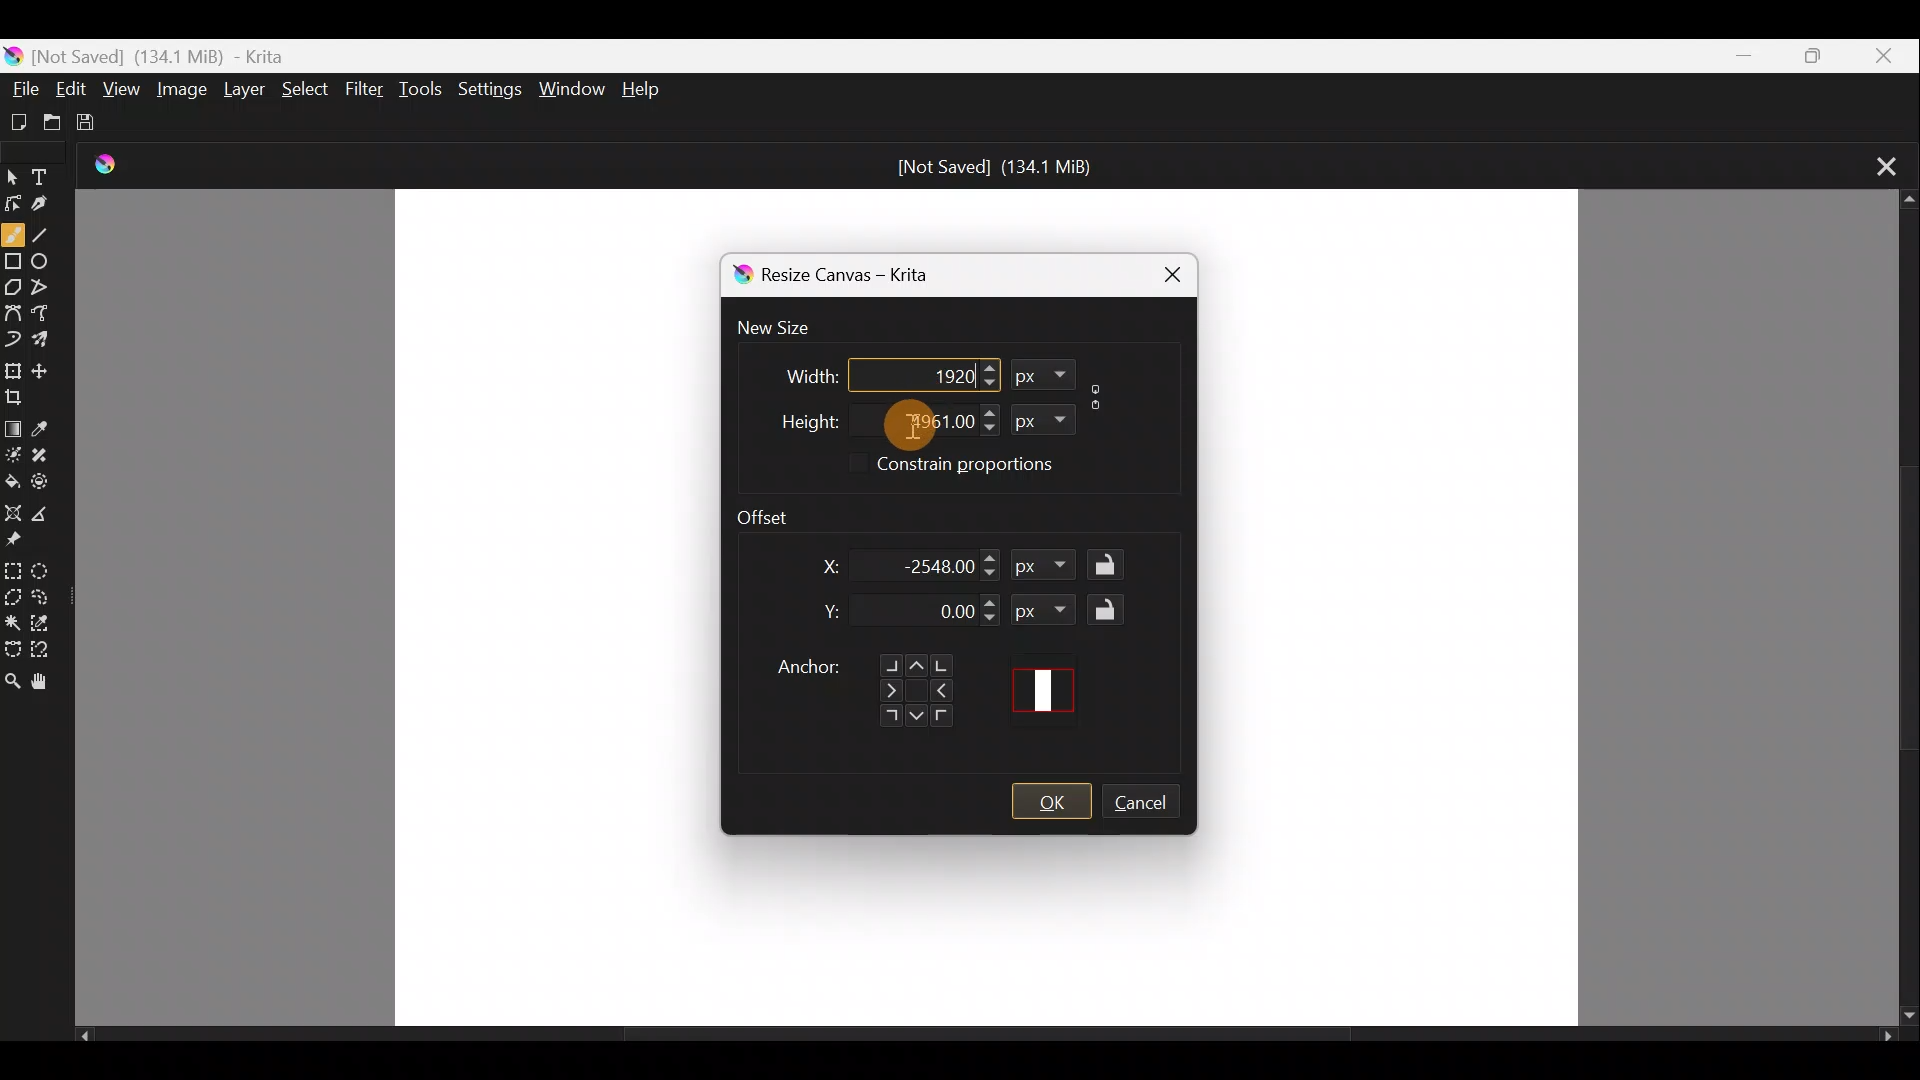 The width and height of the screenshot is (1920, 1080). I want to click on Line tool, so click(46, 235).